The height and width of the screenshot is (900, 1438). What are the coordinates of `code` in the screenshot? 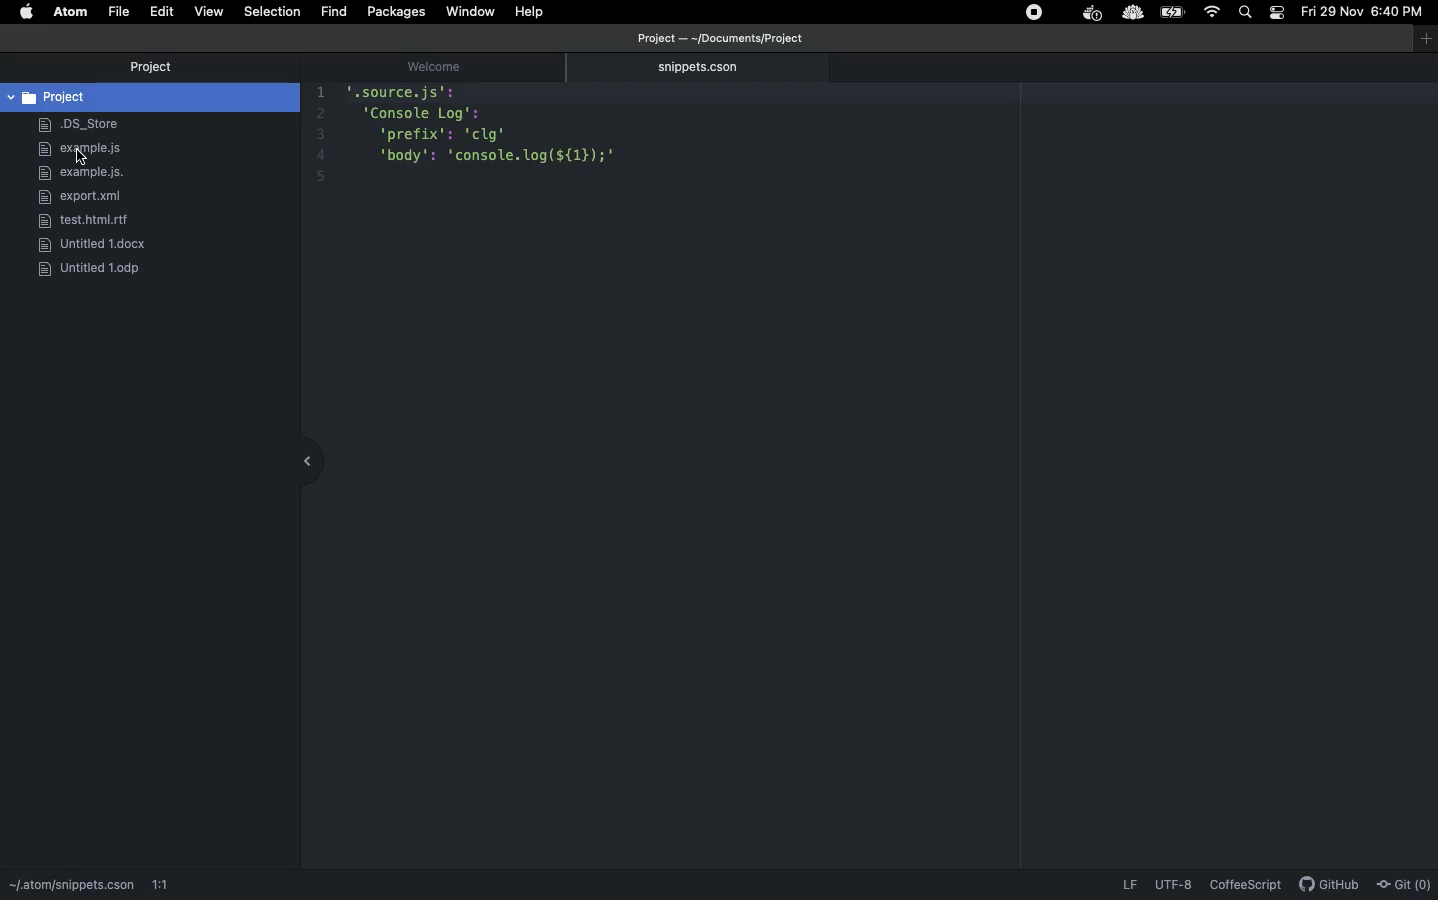 It's located at (513, 130).